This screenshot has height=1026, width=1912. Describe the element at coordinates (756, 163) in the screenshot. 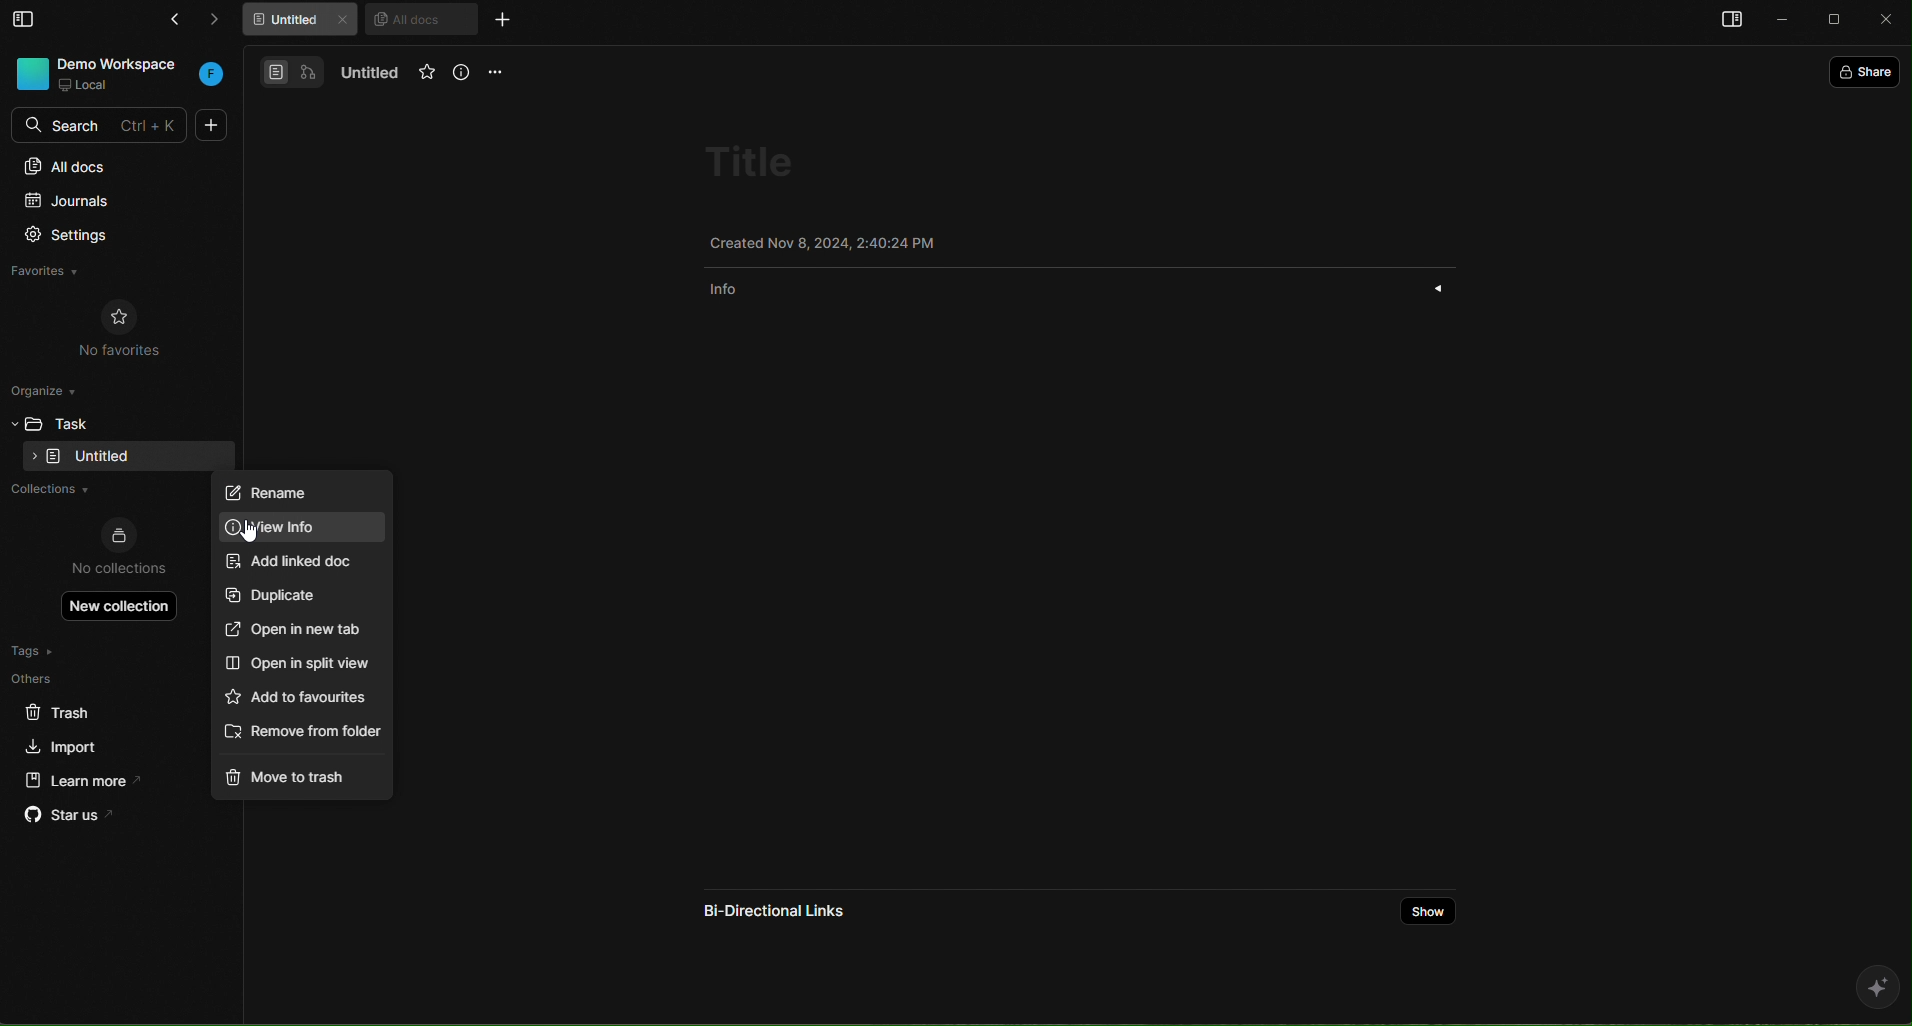

I see `title` at that location.